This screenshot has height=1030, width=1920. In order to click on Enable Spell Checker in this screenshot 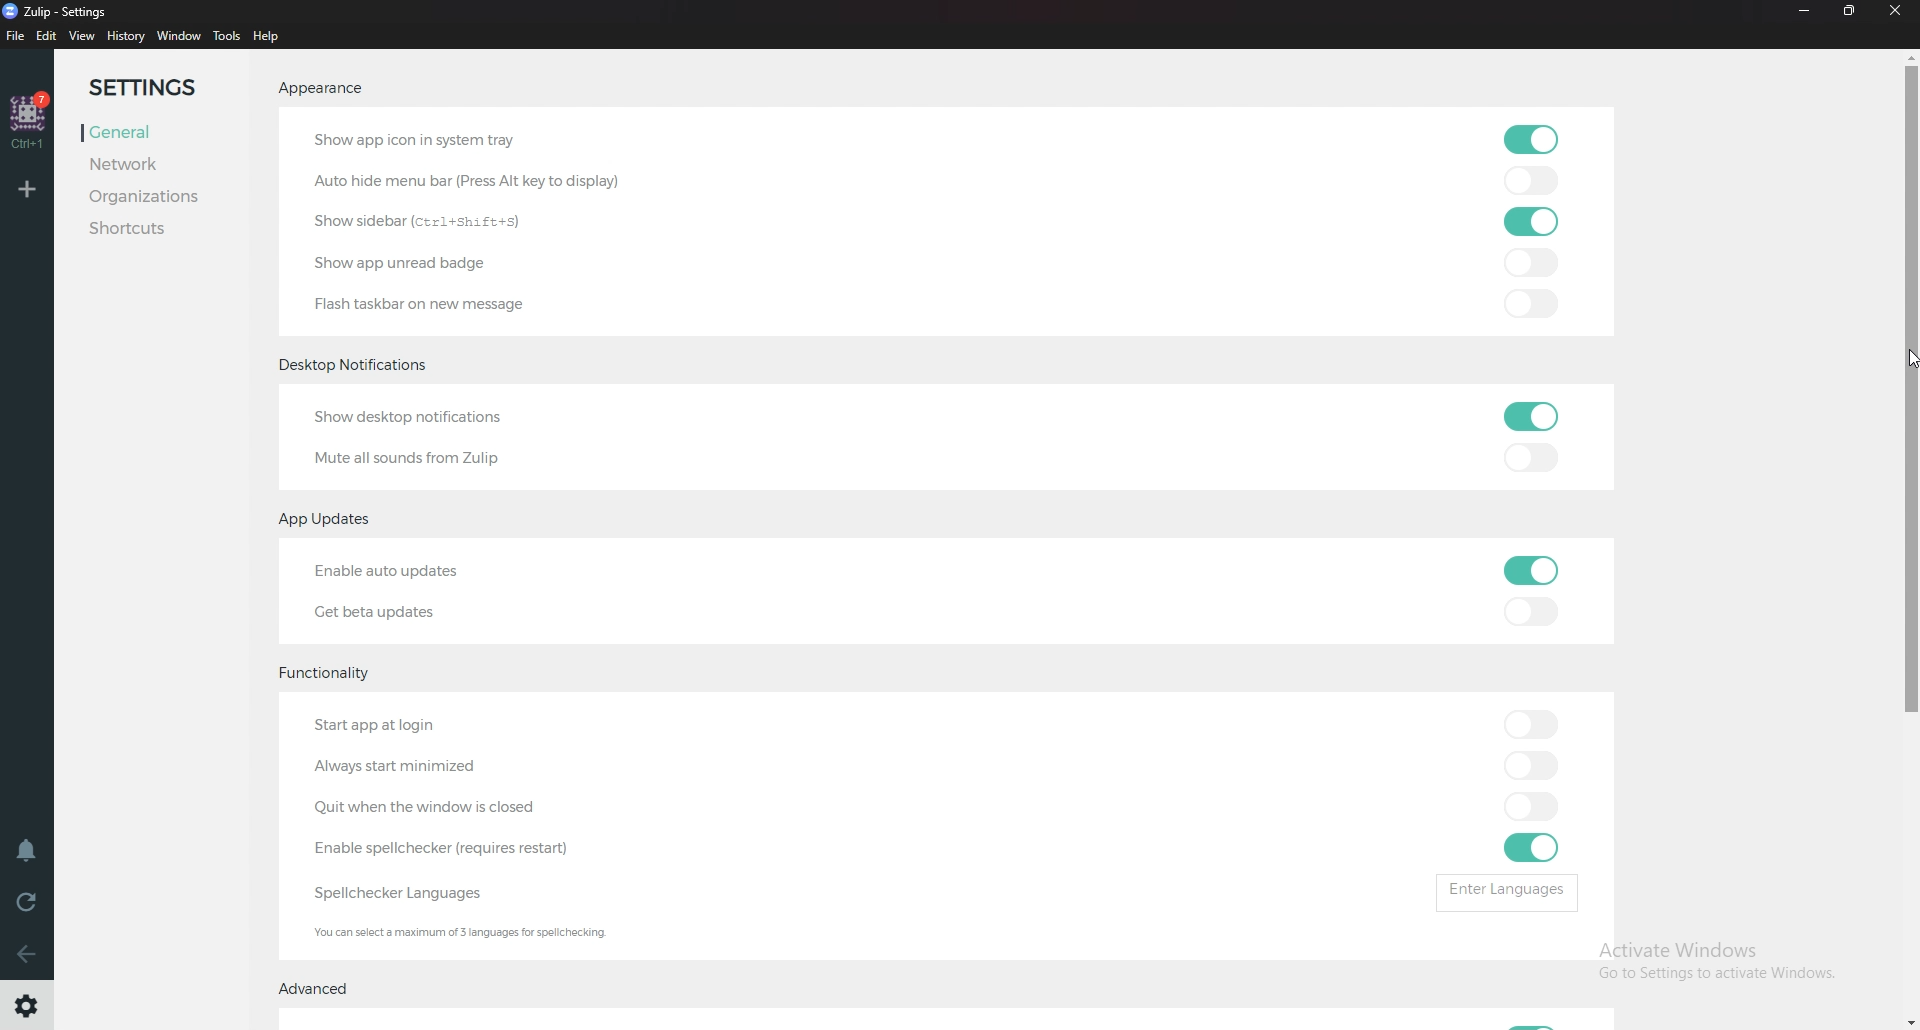, I will do `click(450, 848)`.